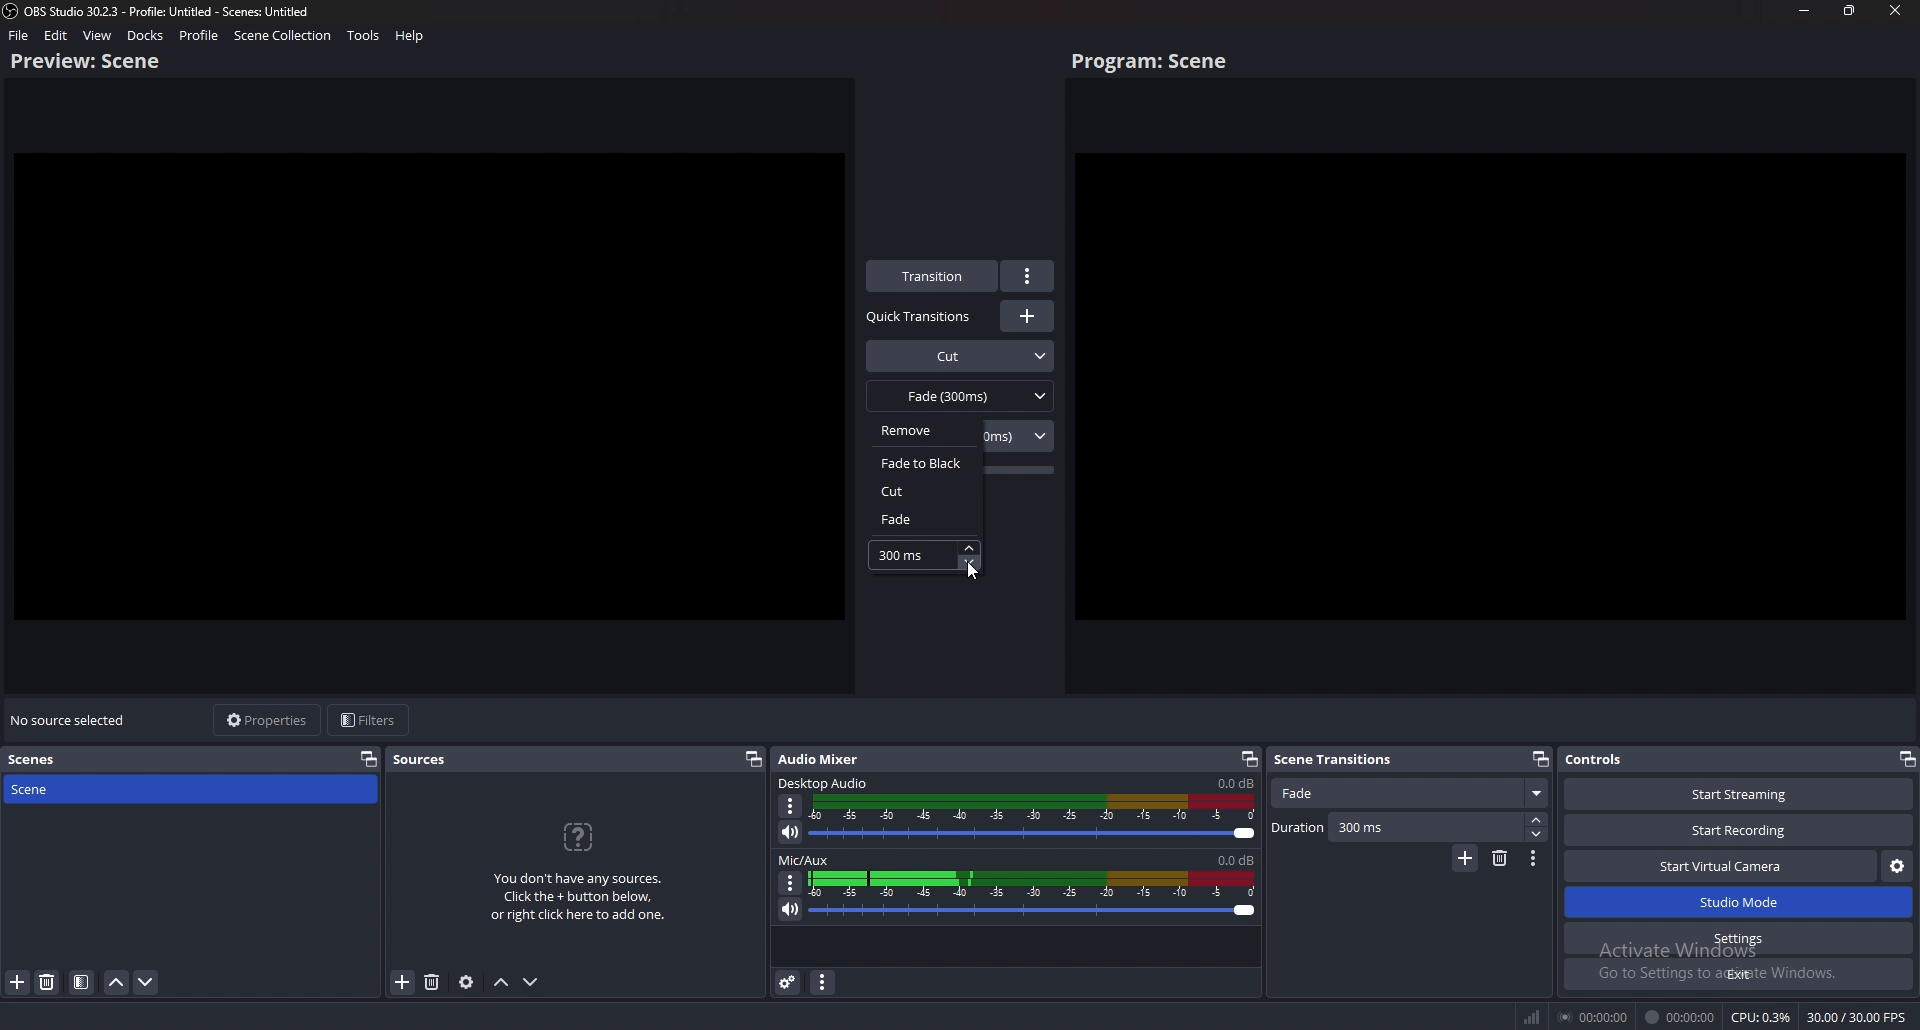  What do you see at coordinates (363, 36) in the screenshot?
I see `tools` at bounding box center [363, 36].